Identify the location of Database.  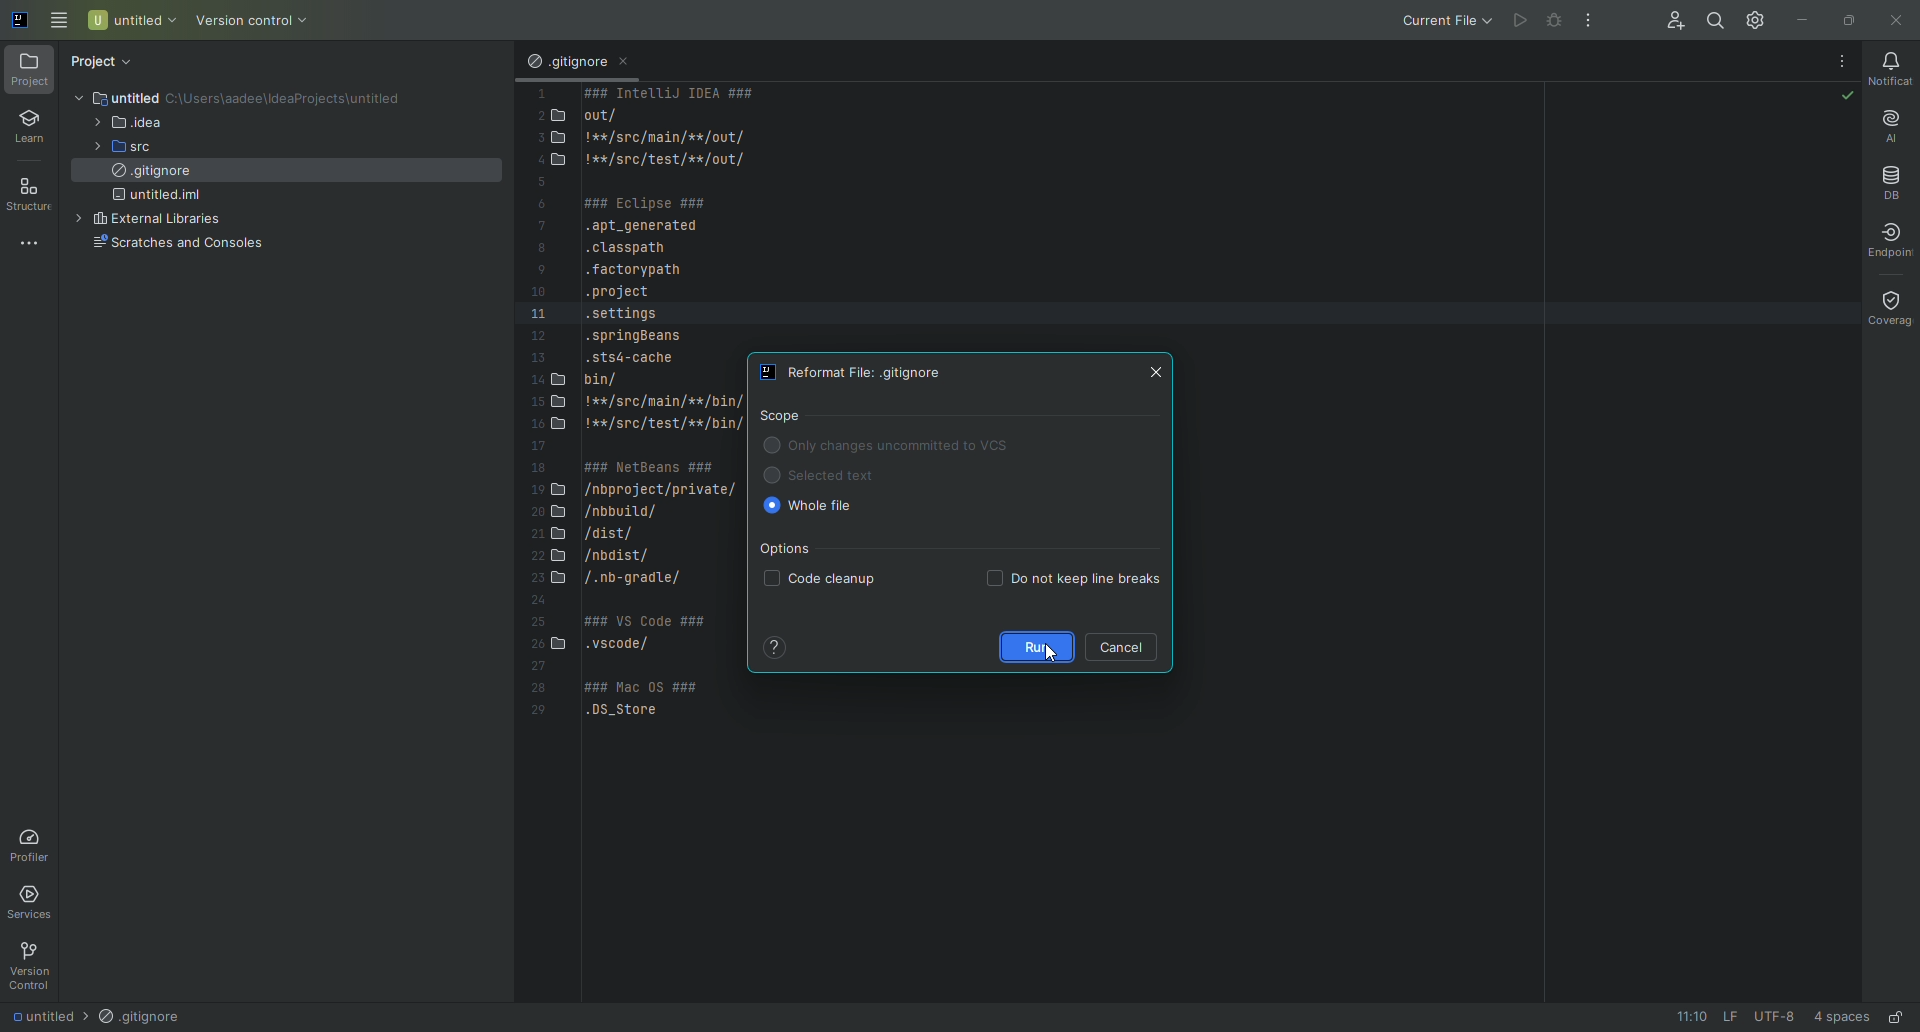
(1889, 177).